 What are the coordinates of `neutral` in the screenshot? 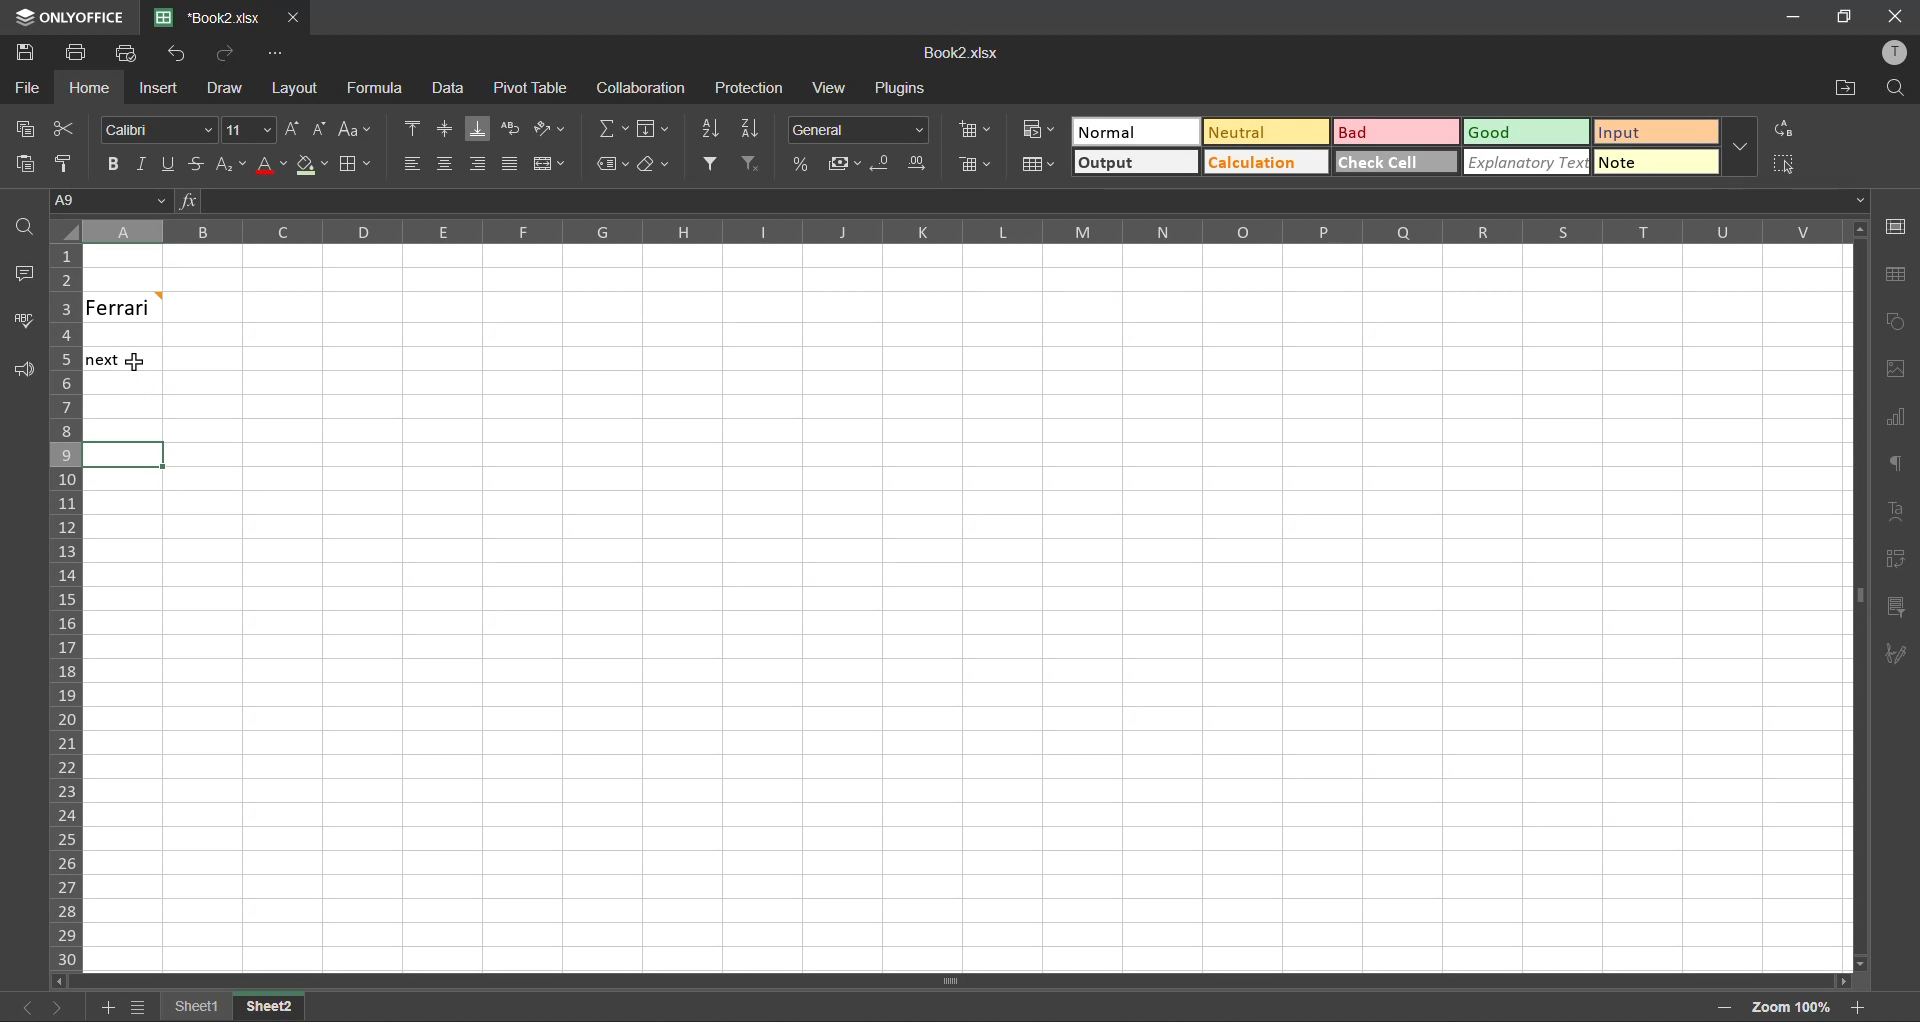 It's located at (1262, 132).